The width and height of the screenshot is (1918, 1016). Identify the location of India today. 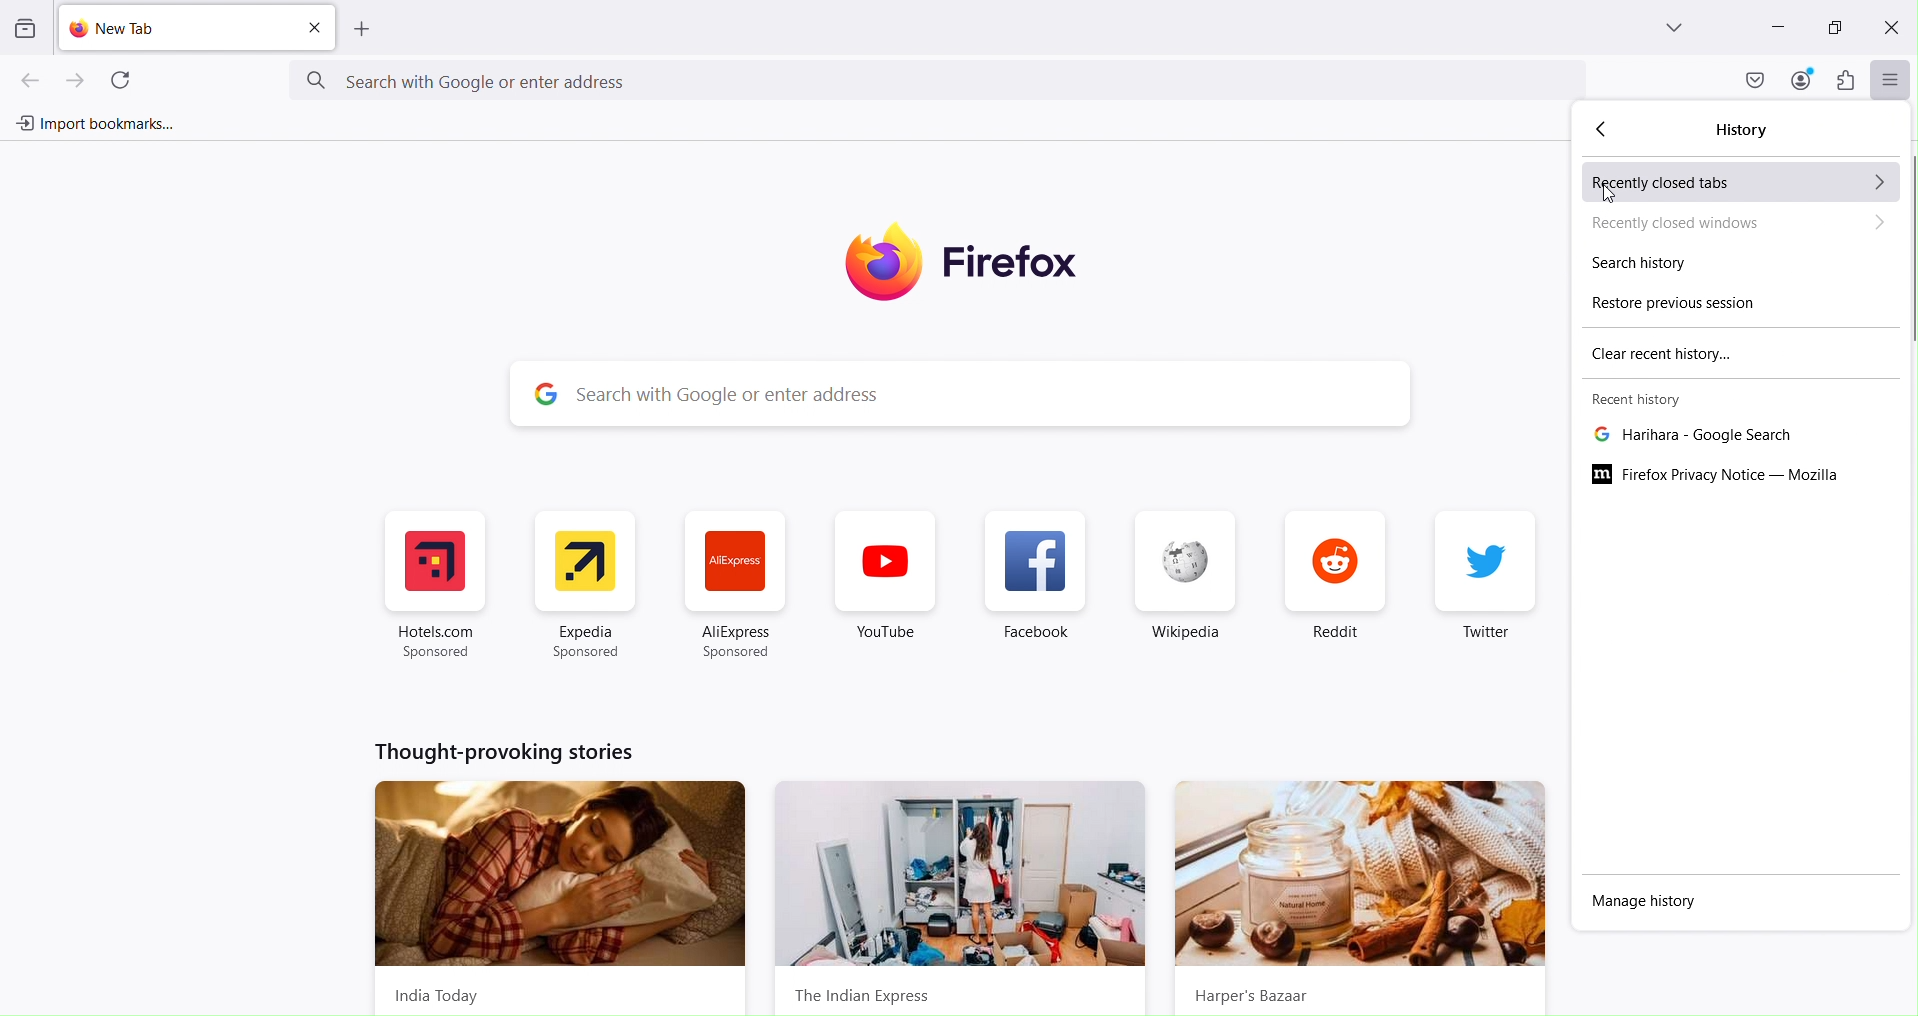
(556, 894).